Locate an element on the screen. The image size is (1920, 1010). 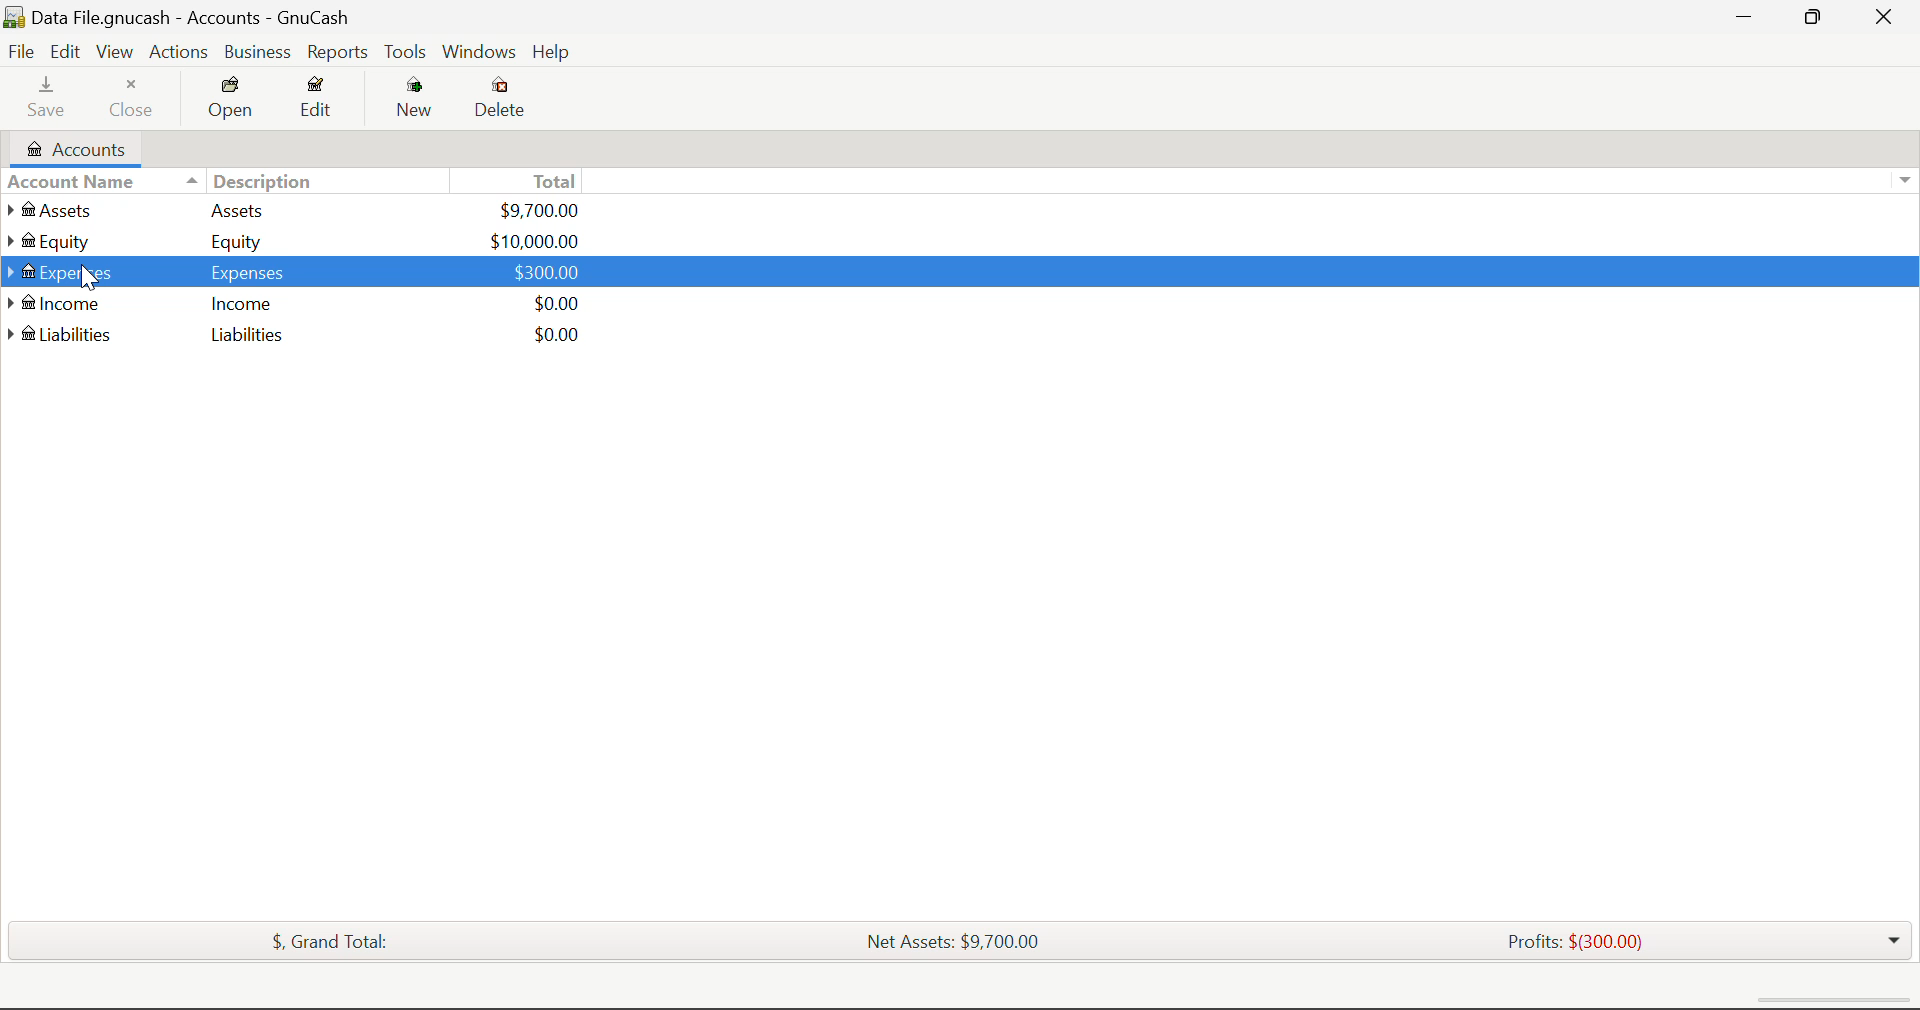
Cursor Position is located at coordinates (88, 278).